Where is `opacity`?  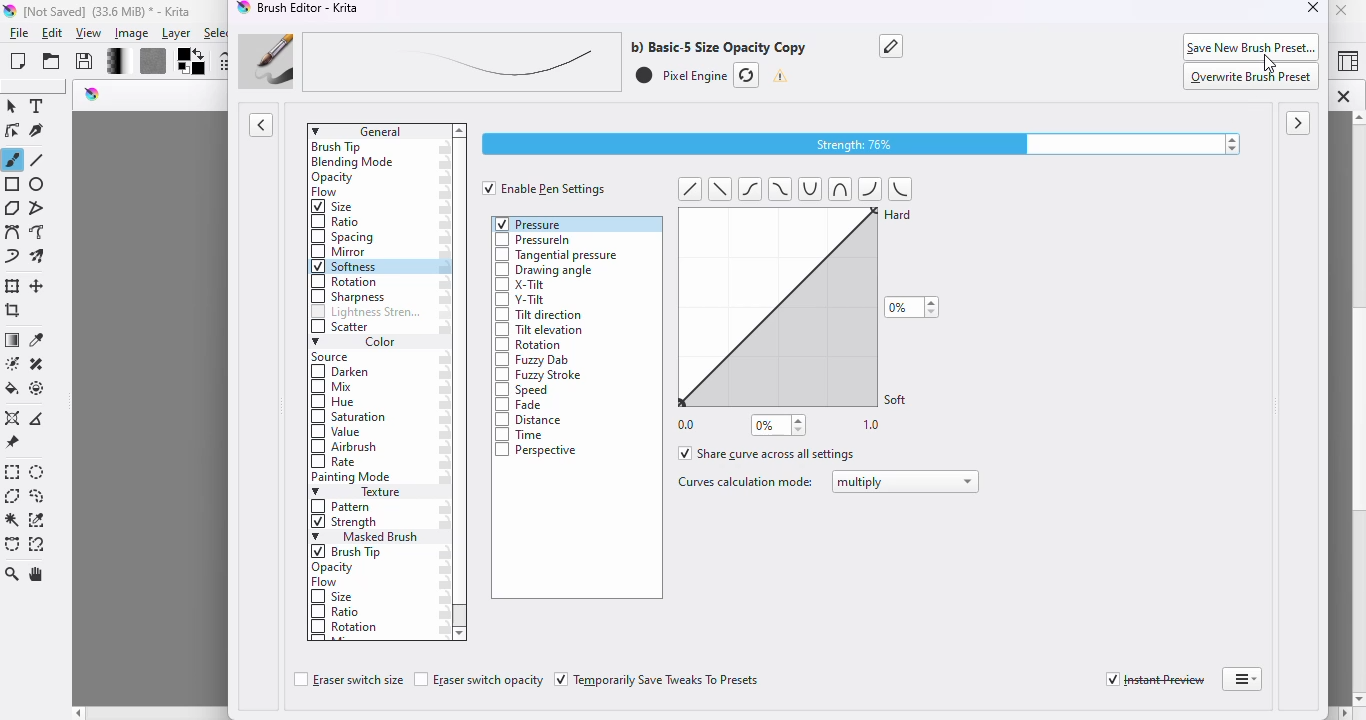 opacity is located at coordinates (332, 178).